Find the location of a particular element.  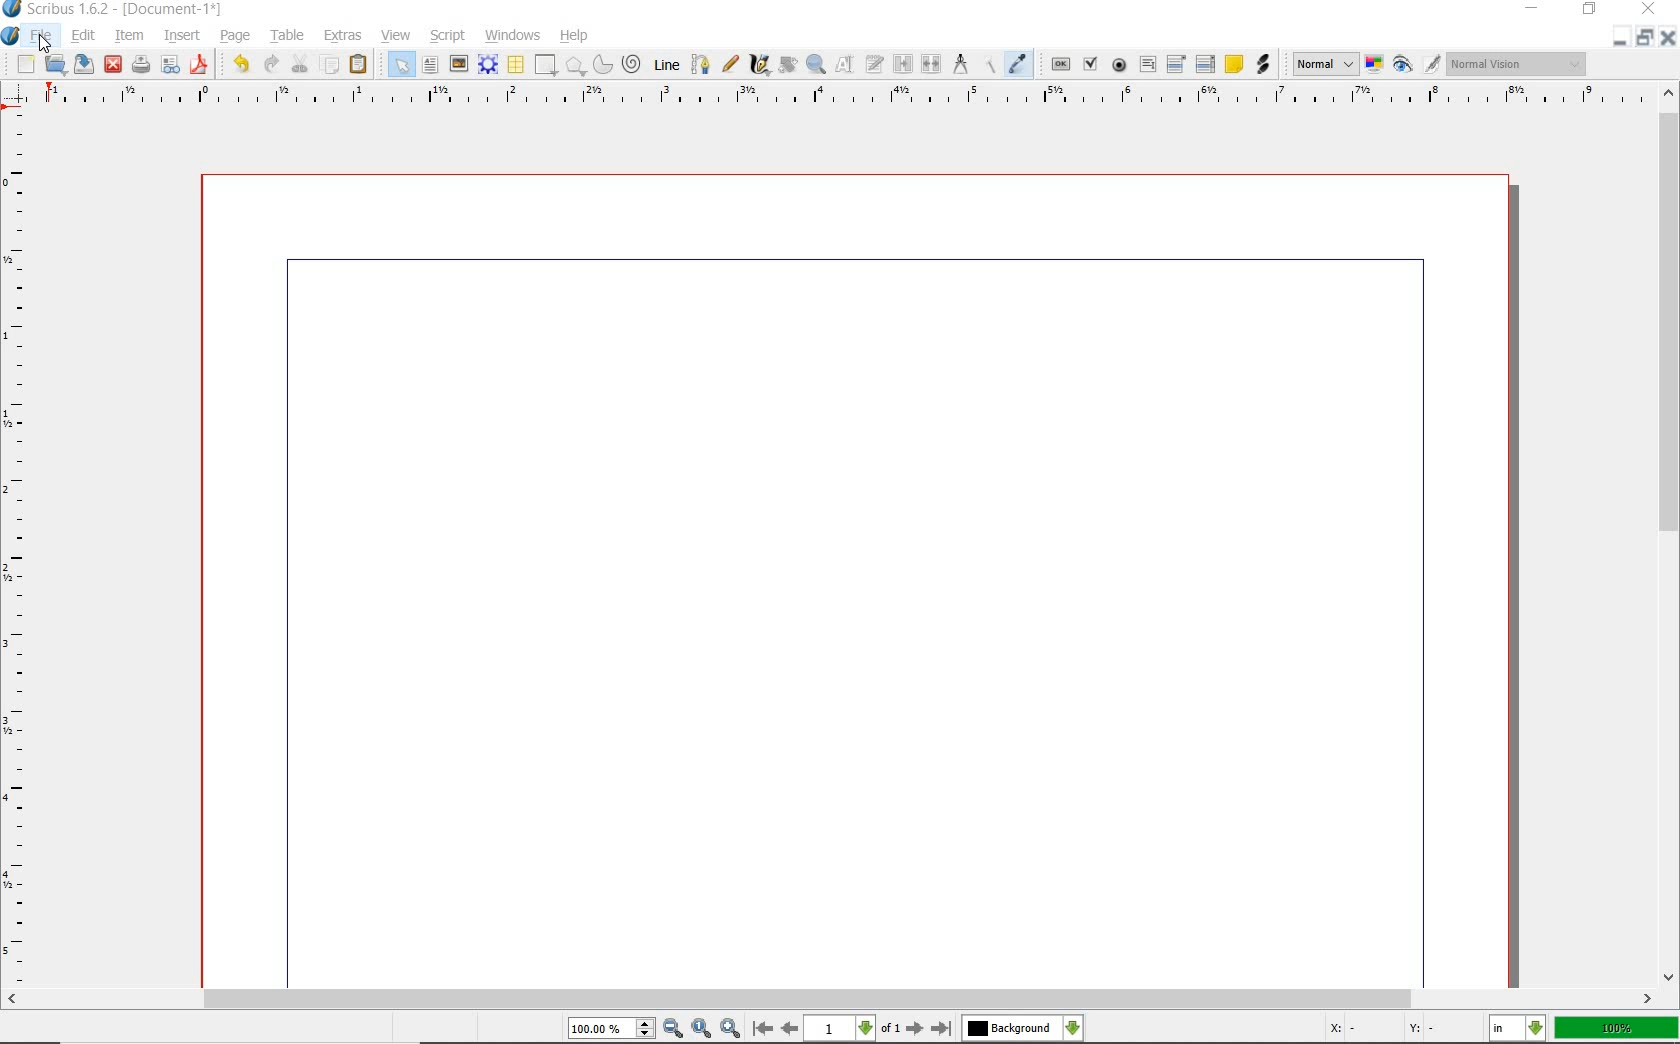

pdf radio button is located at coordinates (1121, 65).